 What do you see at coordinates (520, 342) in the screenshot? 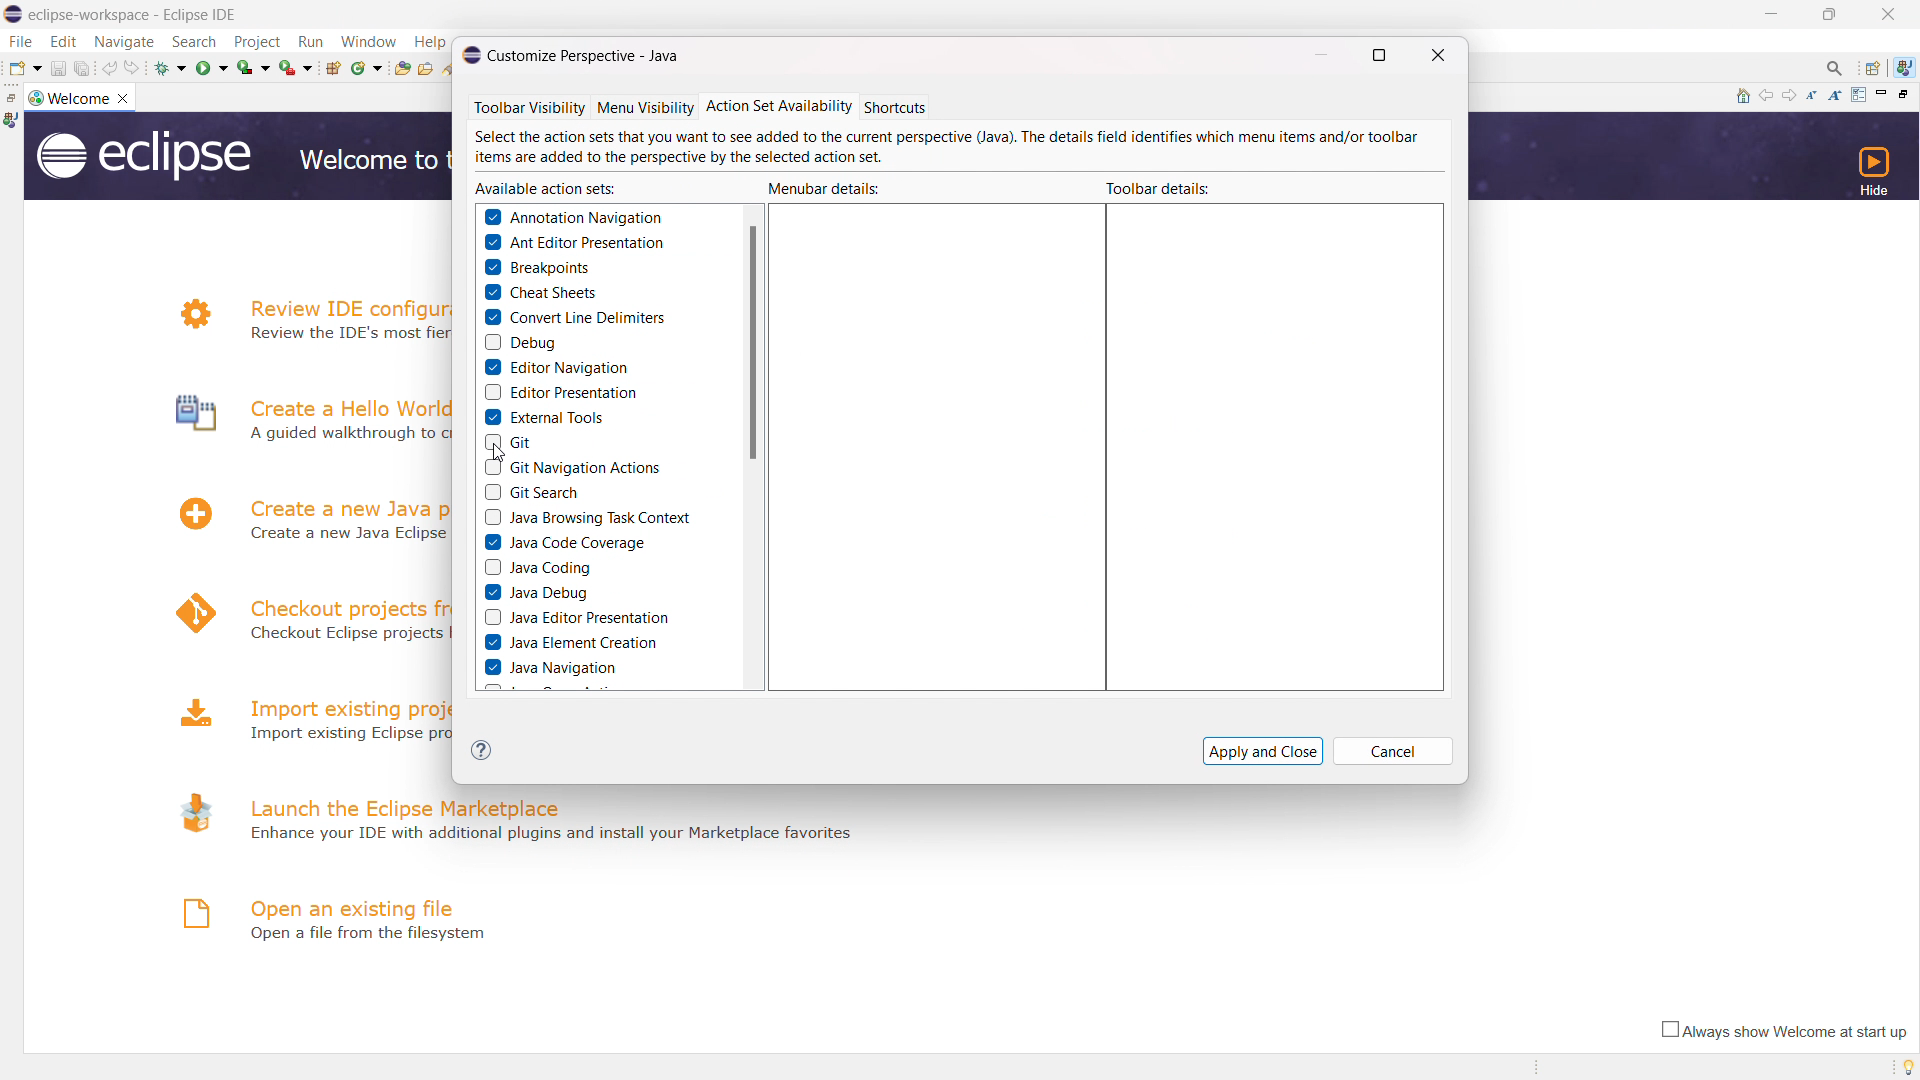
I see `debug` at bounding box center [520, 342].